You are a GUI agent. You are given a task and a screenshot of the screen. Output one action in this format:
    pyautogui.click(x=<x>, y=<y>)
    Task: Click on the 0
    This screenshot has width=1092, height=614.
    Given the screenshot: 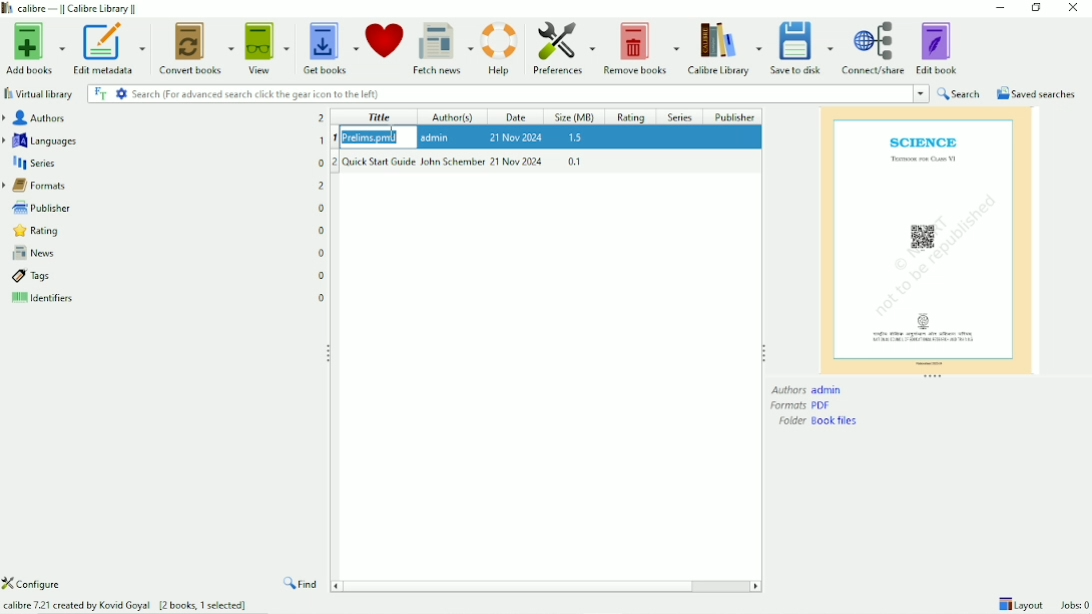 What is the action you would take?
    pyautogui.click(x=322, y=296)
    